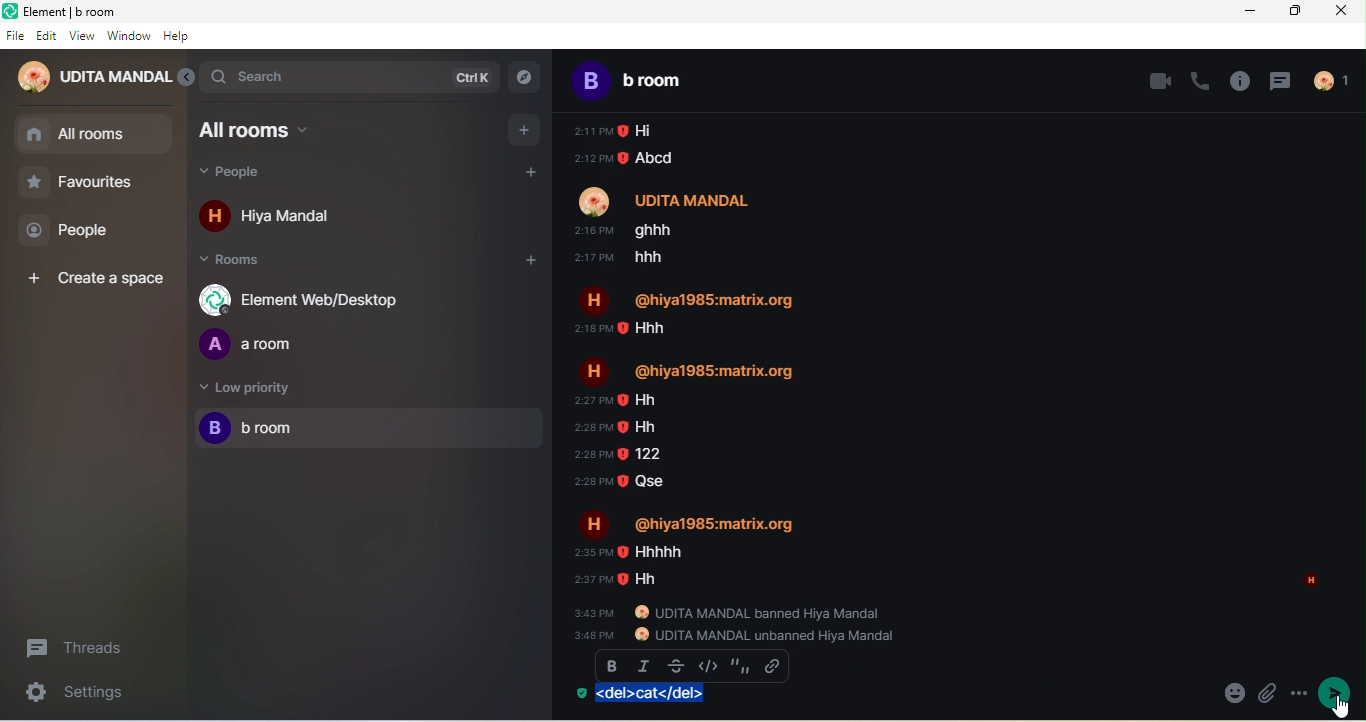  Describe the element at coordinates (47, 35) in the screenshot. I see `edit` at that location.